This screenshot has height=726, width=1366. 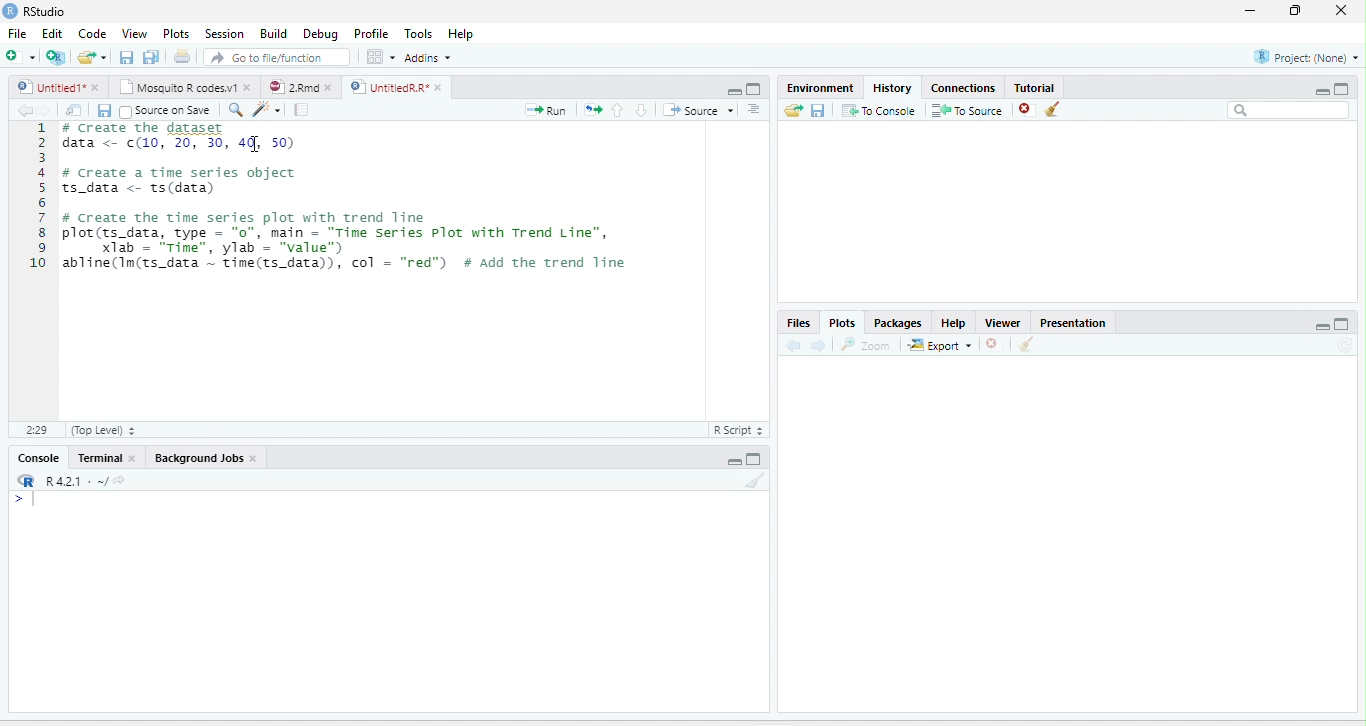 I want to click on Compile Report, so click(x=302, y=110).